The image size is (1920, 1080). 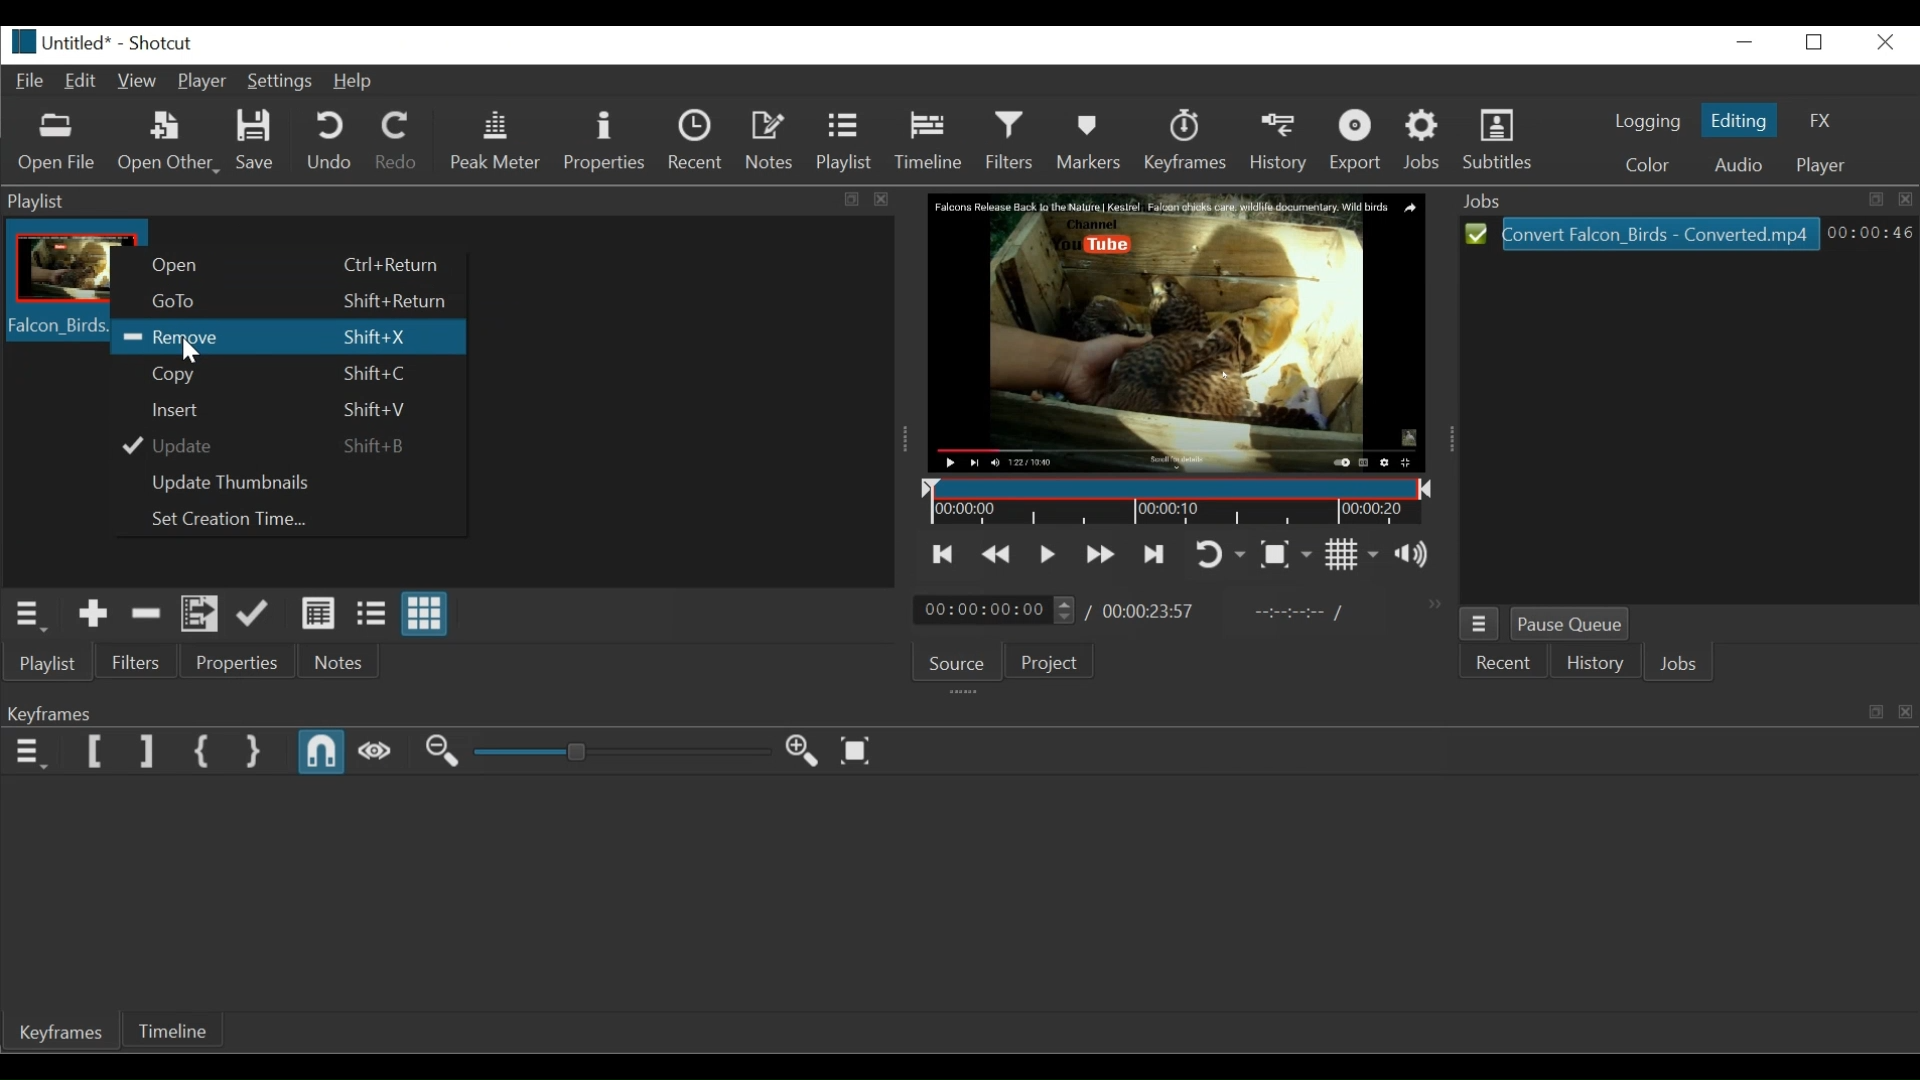 I want to click on Jobs, so click(x=1423, y=143).